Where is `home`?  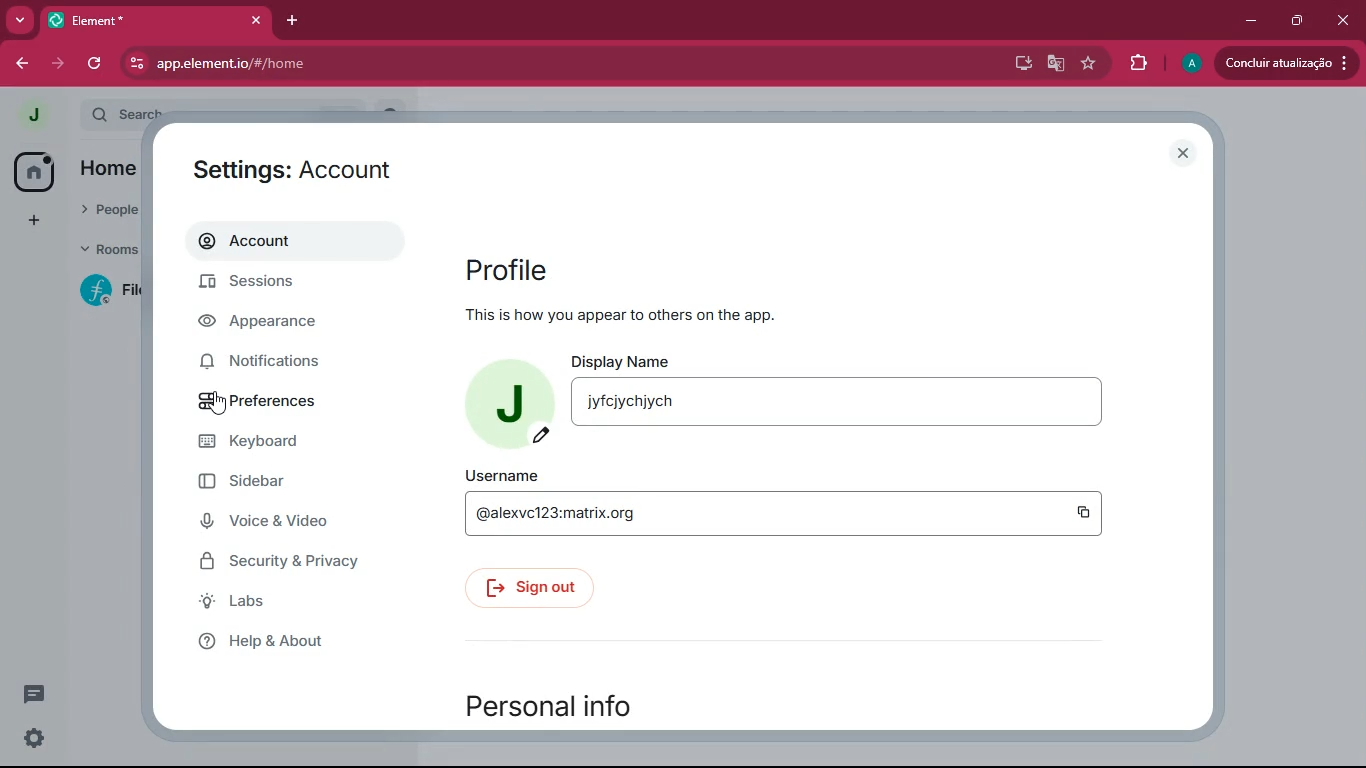 home is located at coordinates (32, 172).